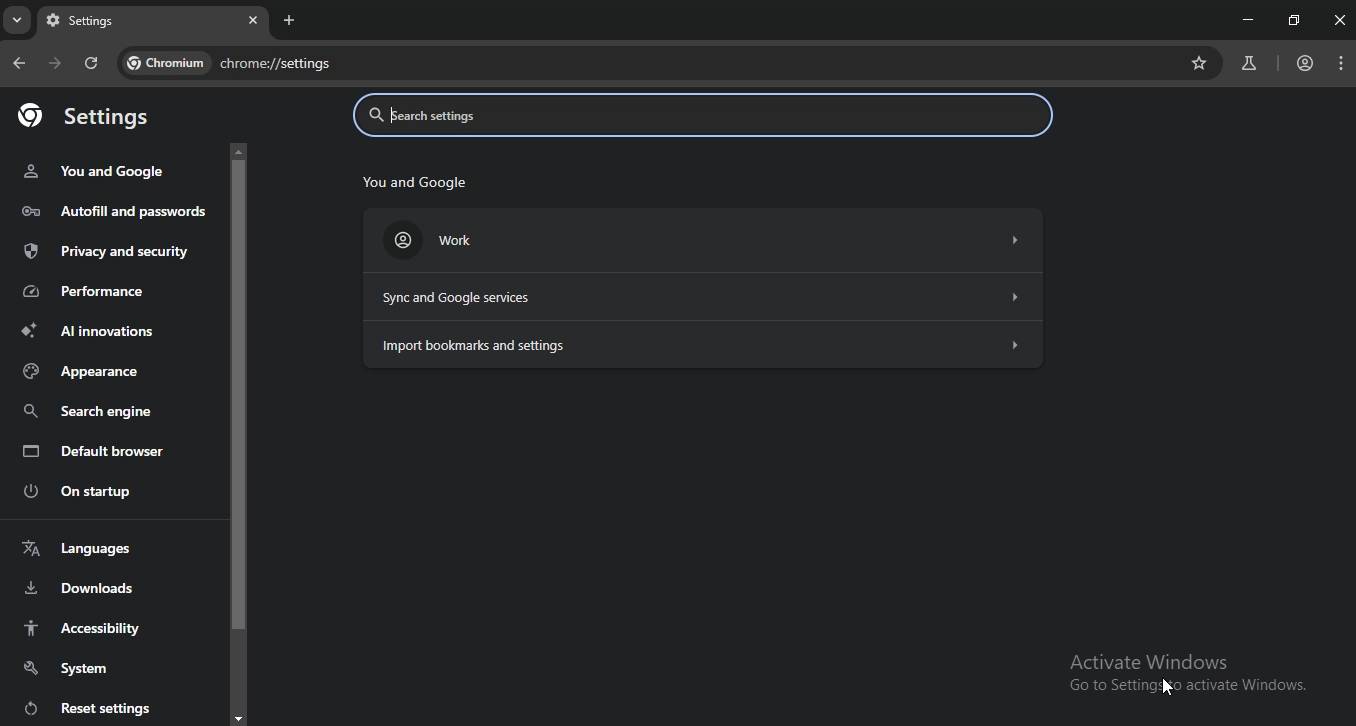 The image size is (1356, 726). Describe the element at coordinates (83, 707) in the screenshot. I see `Reset settings` at that location.